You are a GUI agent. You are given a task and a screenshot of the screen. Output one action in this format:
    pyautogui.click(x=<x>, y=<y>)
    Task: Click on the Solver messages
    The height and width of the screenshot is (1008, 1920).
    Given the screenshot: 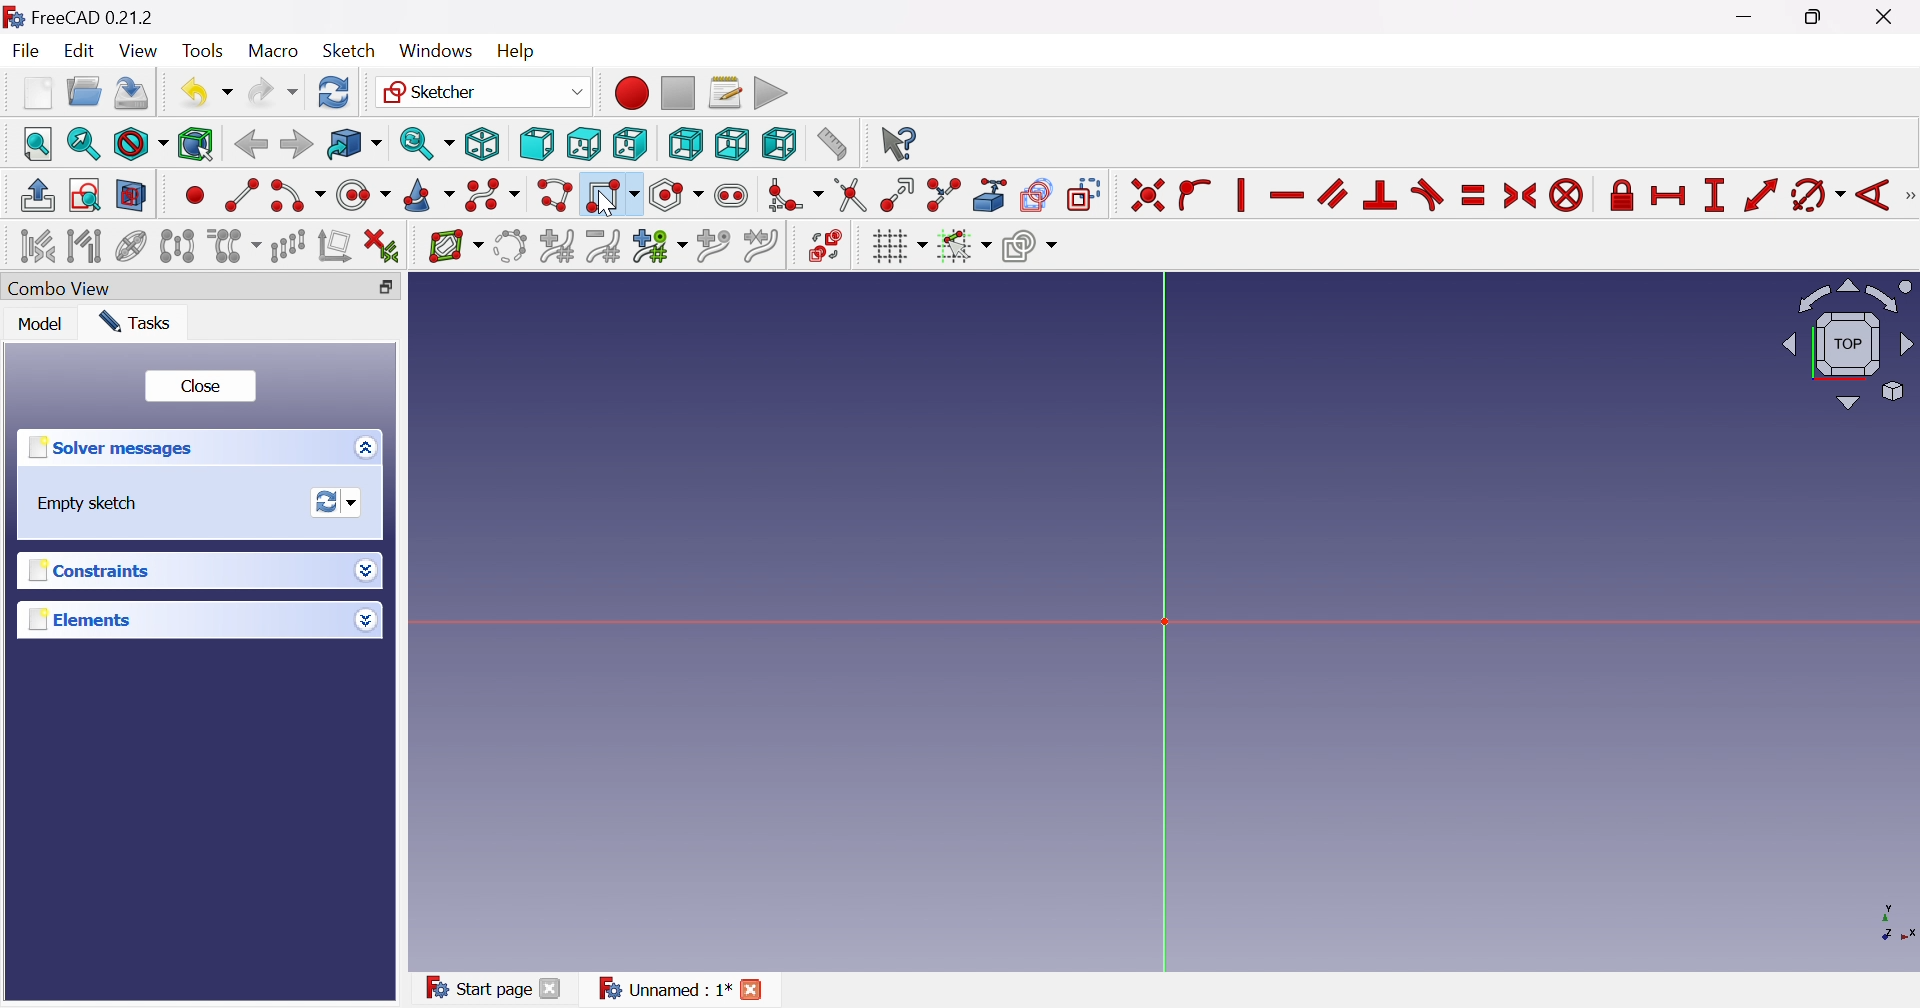 What is the action you would take?
    pyautogui.click(x=117, y=447)
    